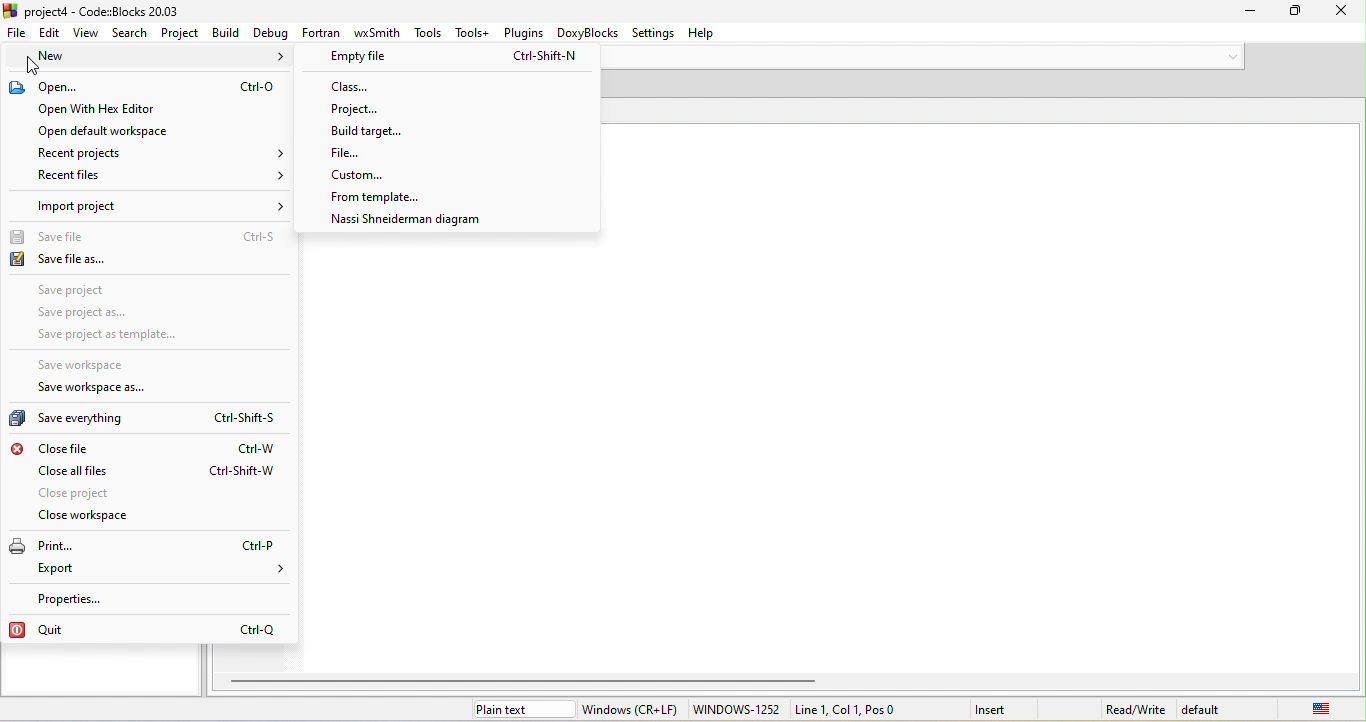 The width and height of the screenshot is (1366, 722). I want to click on class, so click(384, 86).